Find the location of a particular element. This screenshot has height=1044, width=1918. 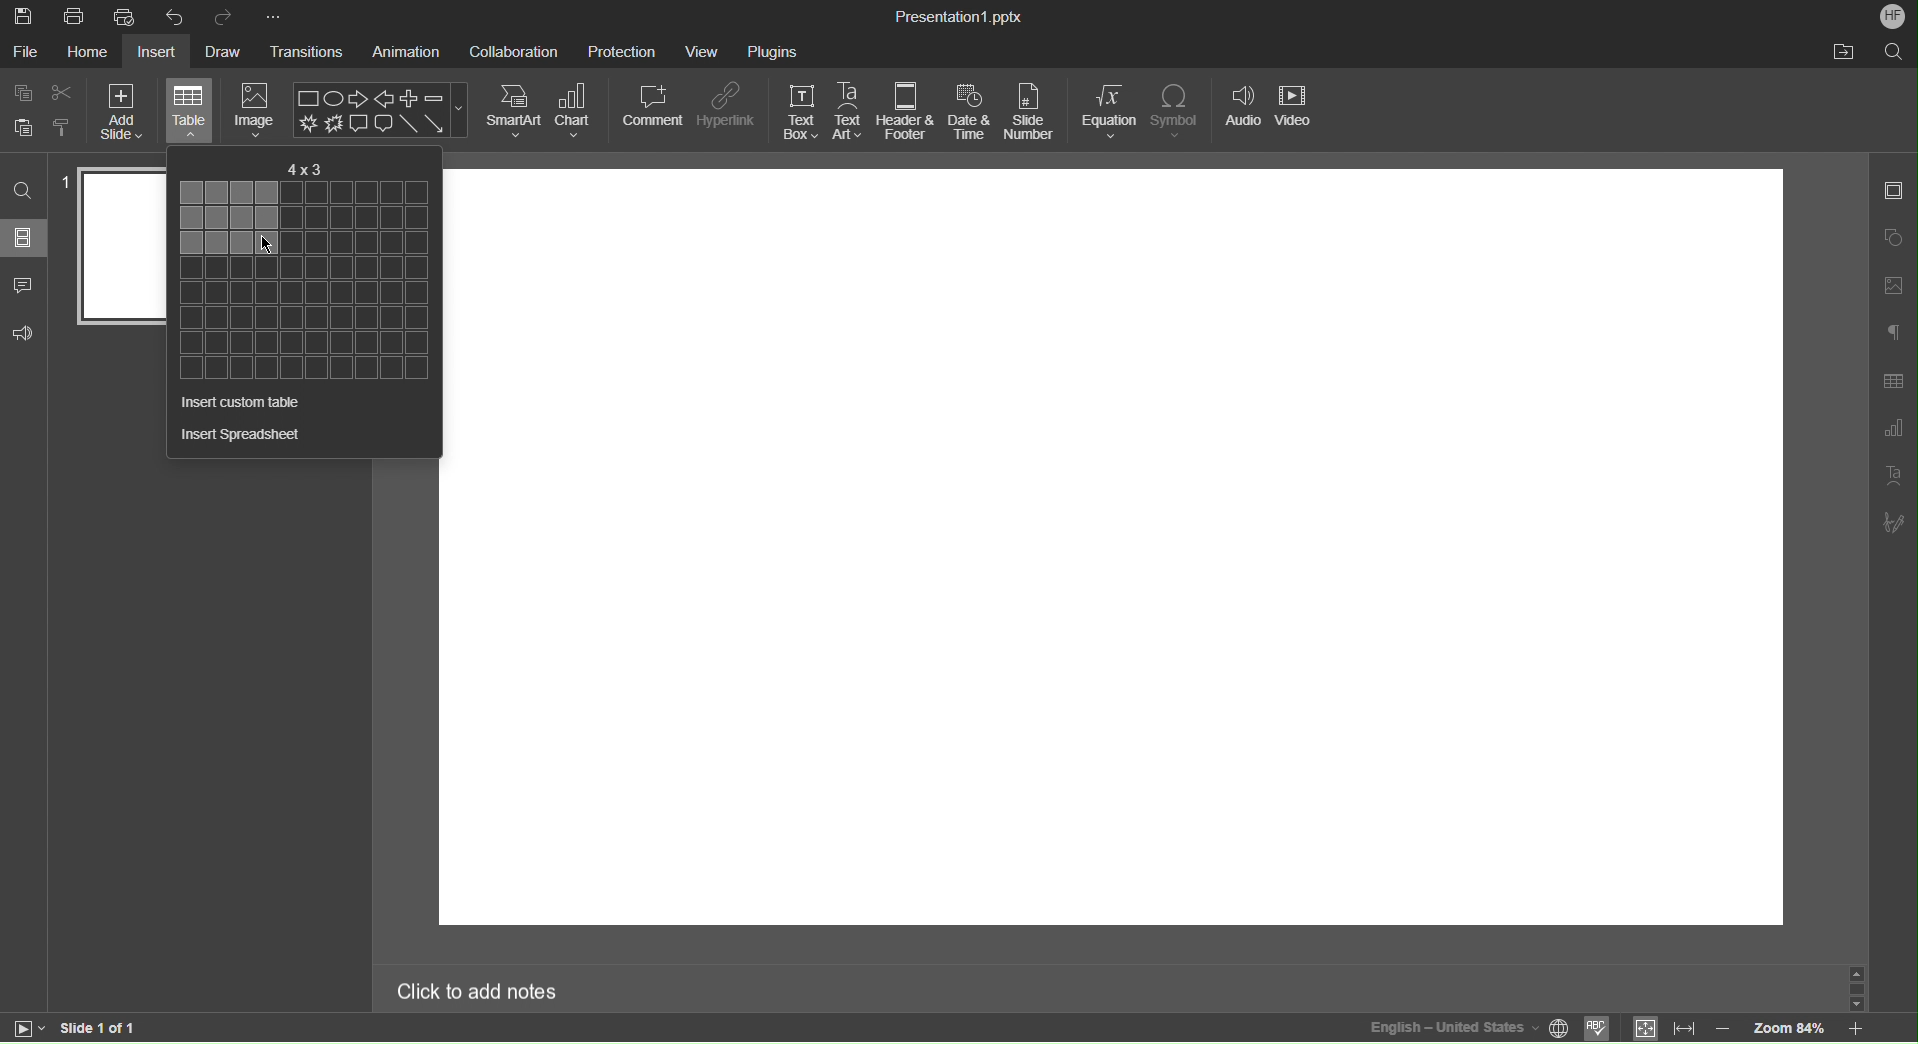

Paste is located at coordinates (20, 129).